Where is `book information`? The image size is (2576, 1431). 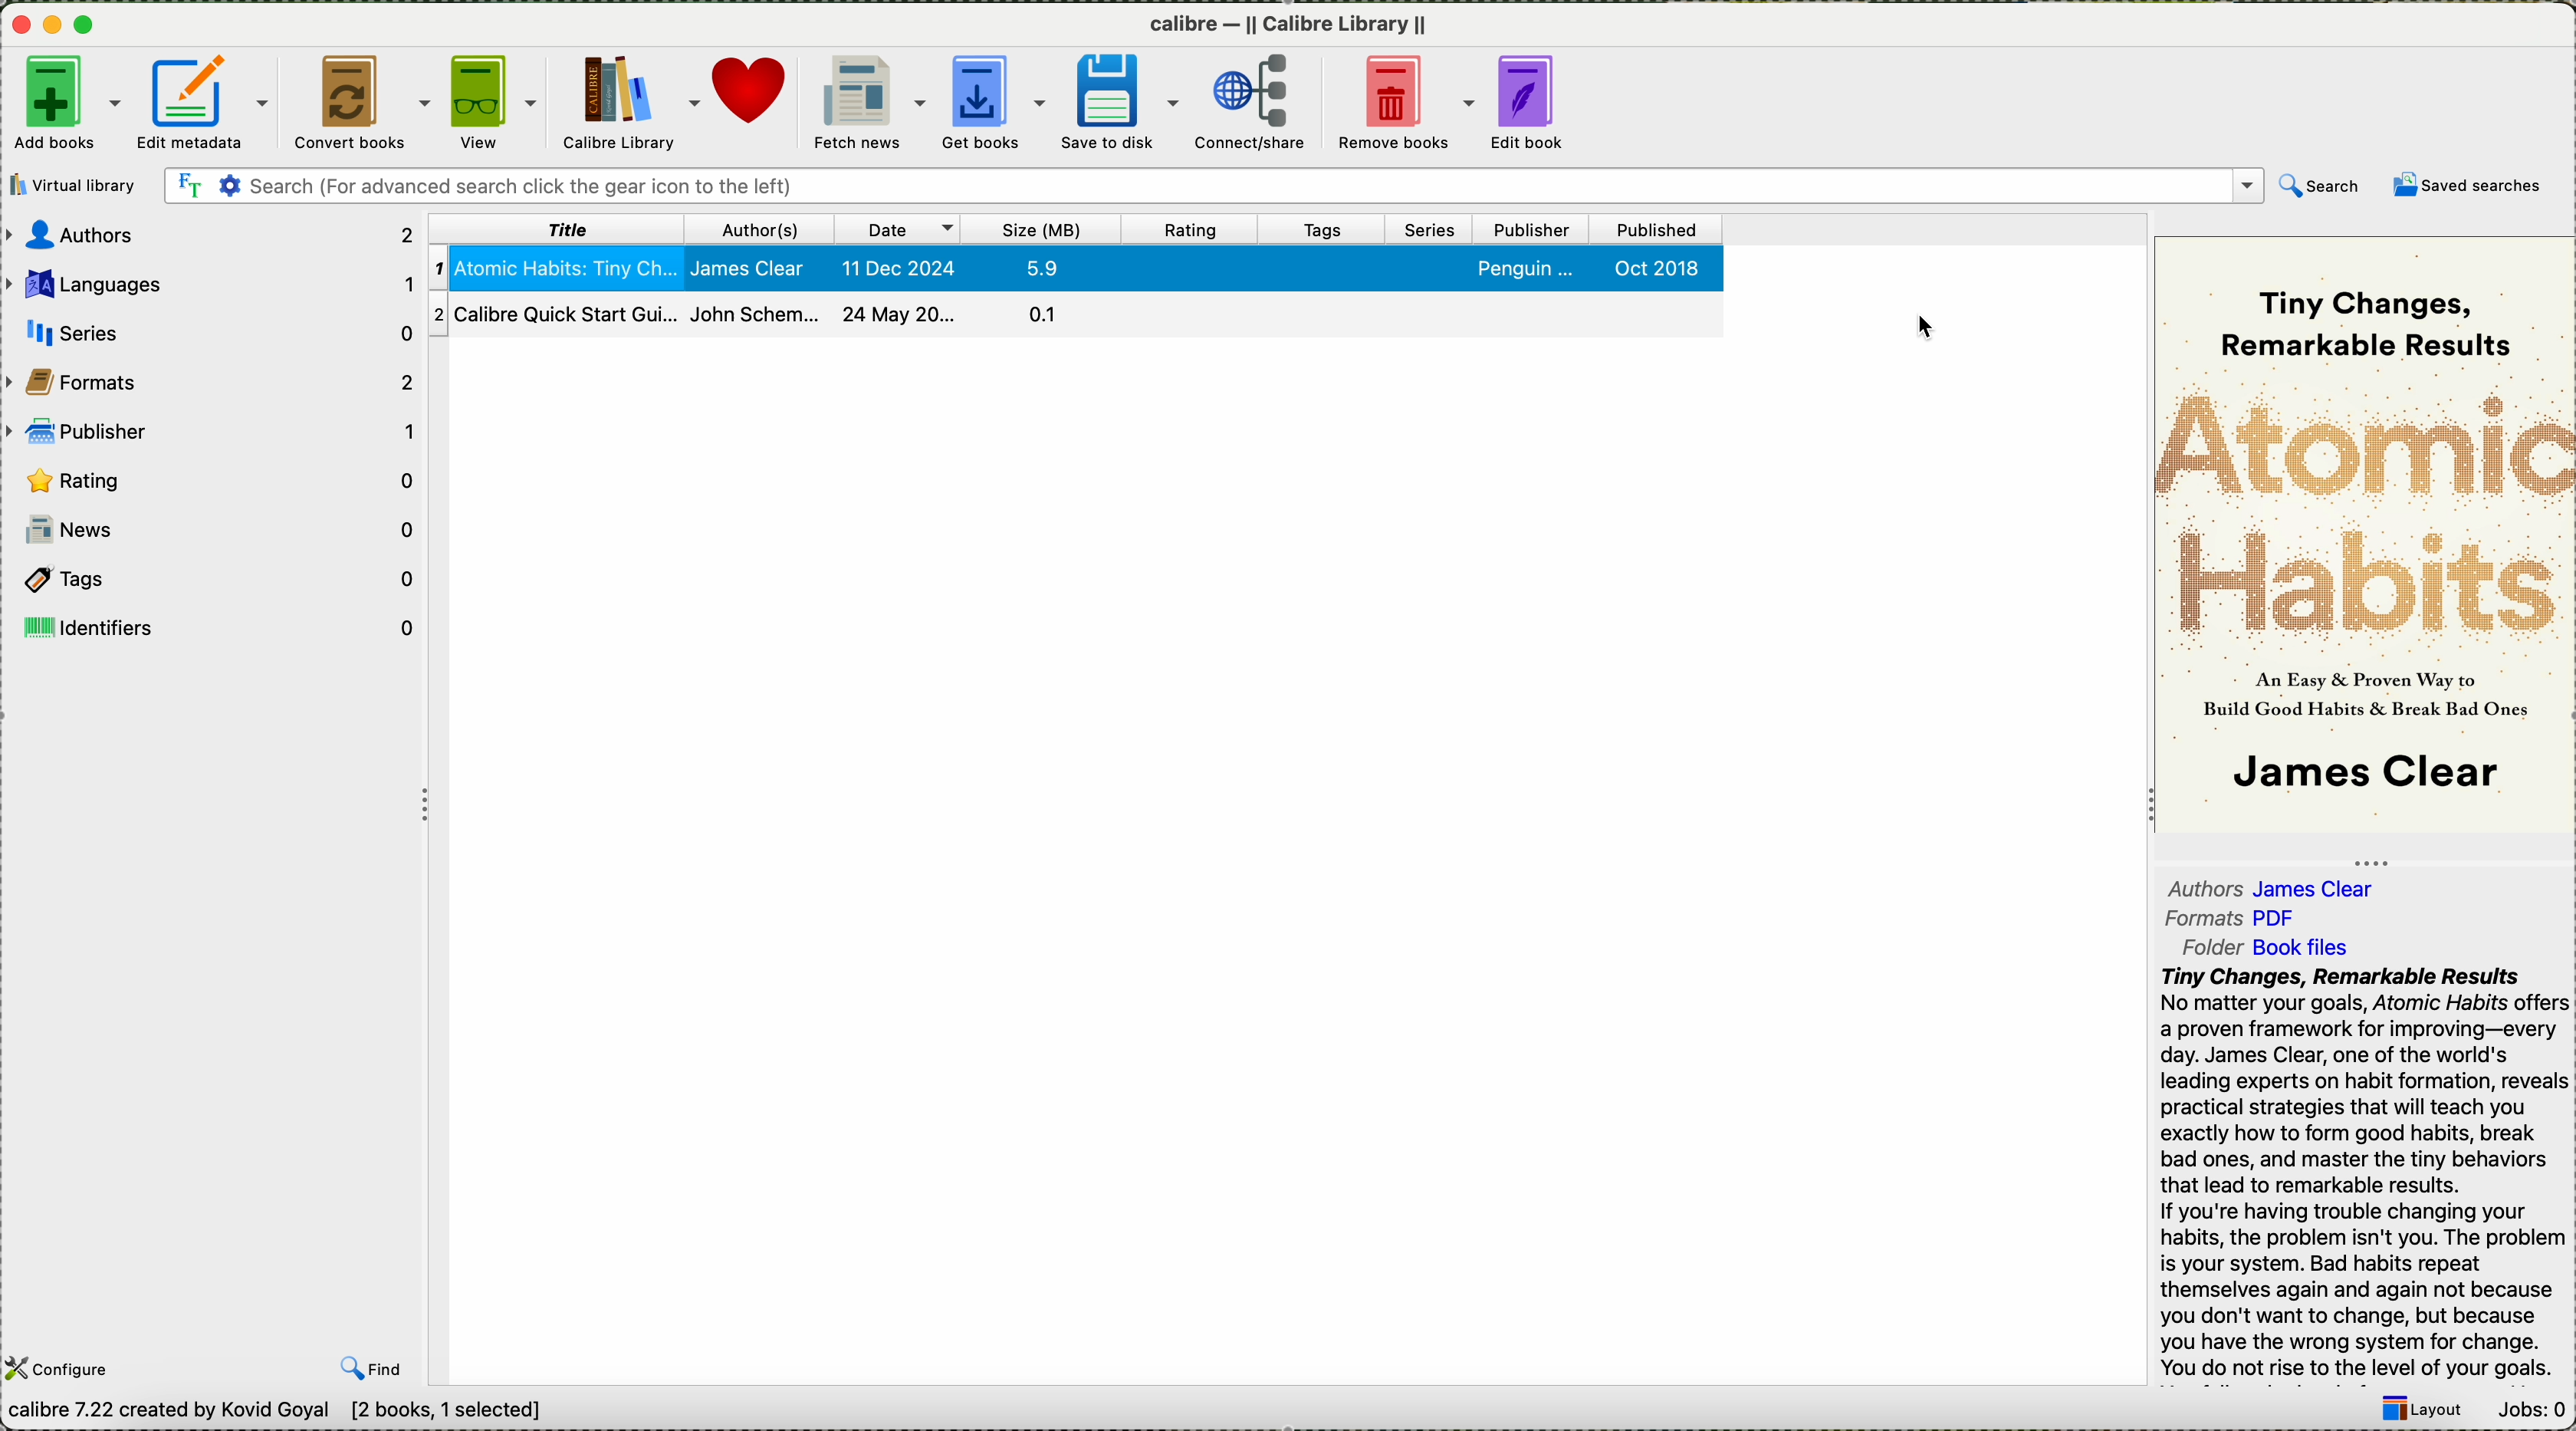
book information is located at coordinates (2362, 1172).